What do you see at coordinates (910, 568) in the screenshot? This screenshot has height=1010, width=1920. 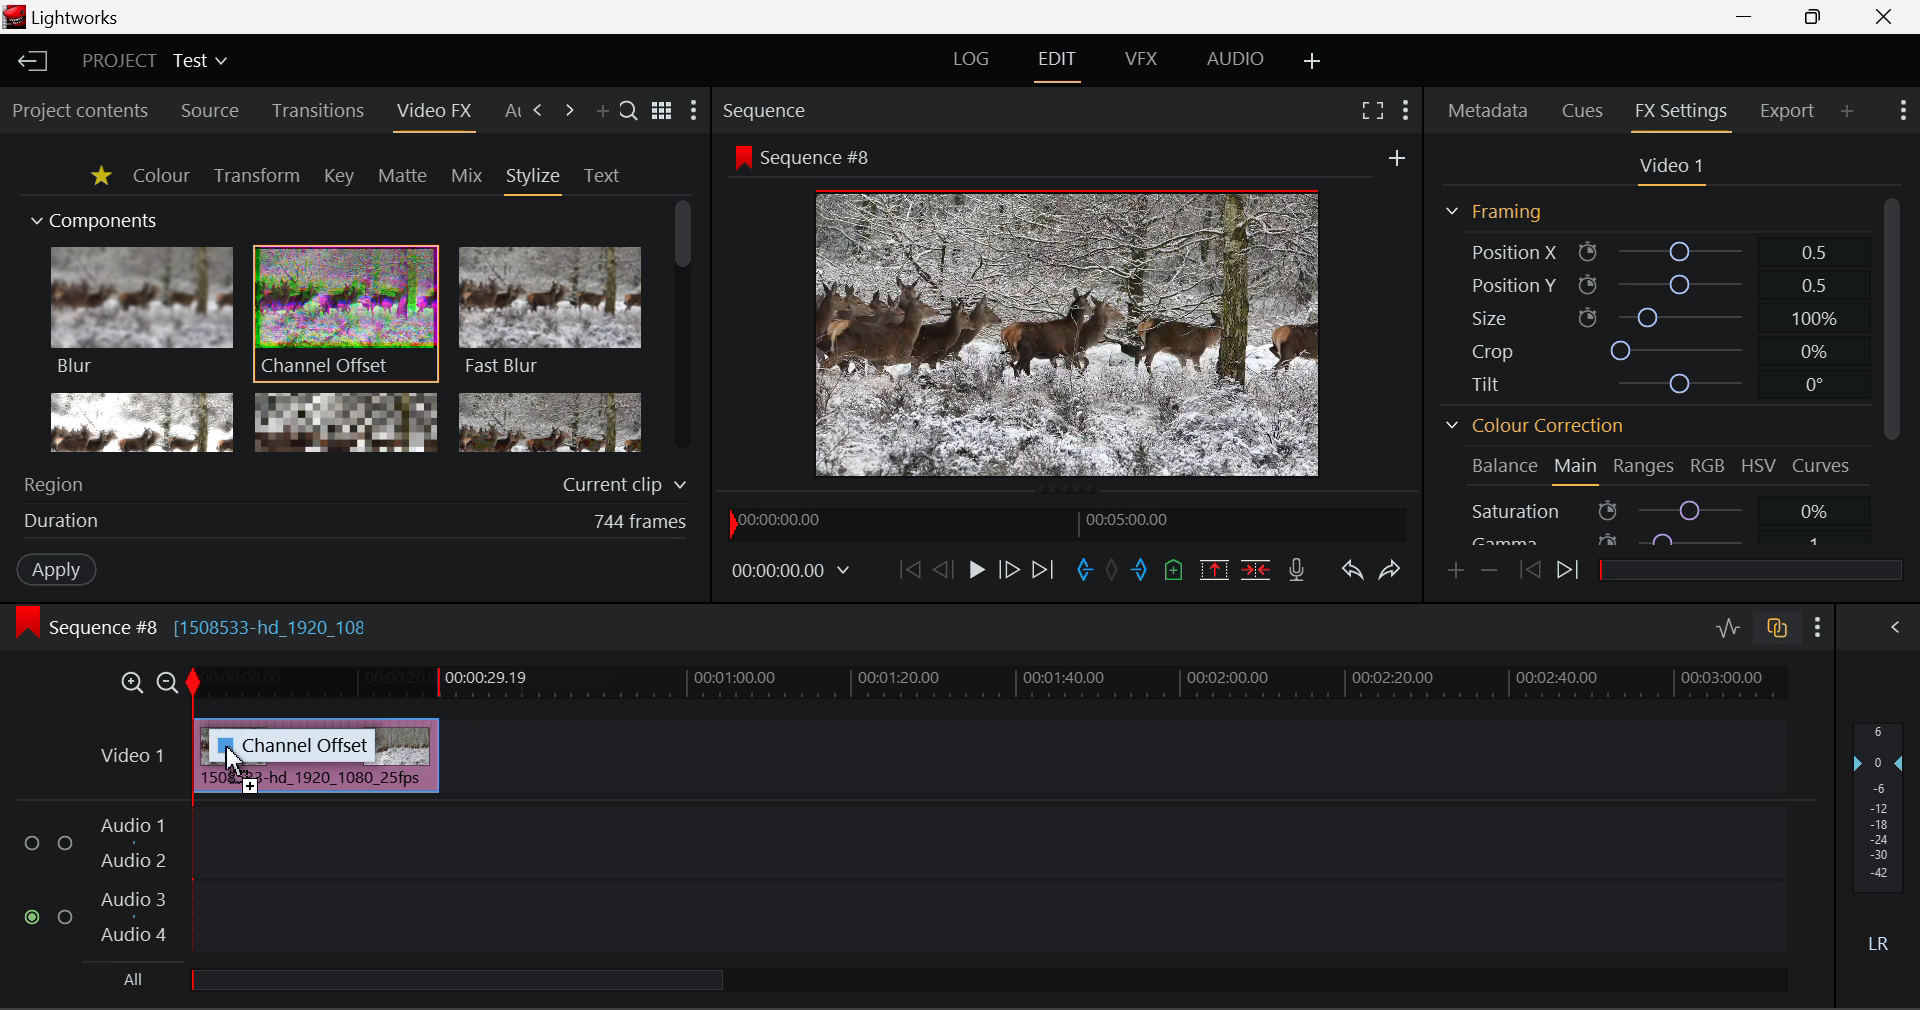 I see `To Start` at bounding box center [910, 568].